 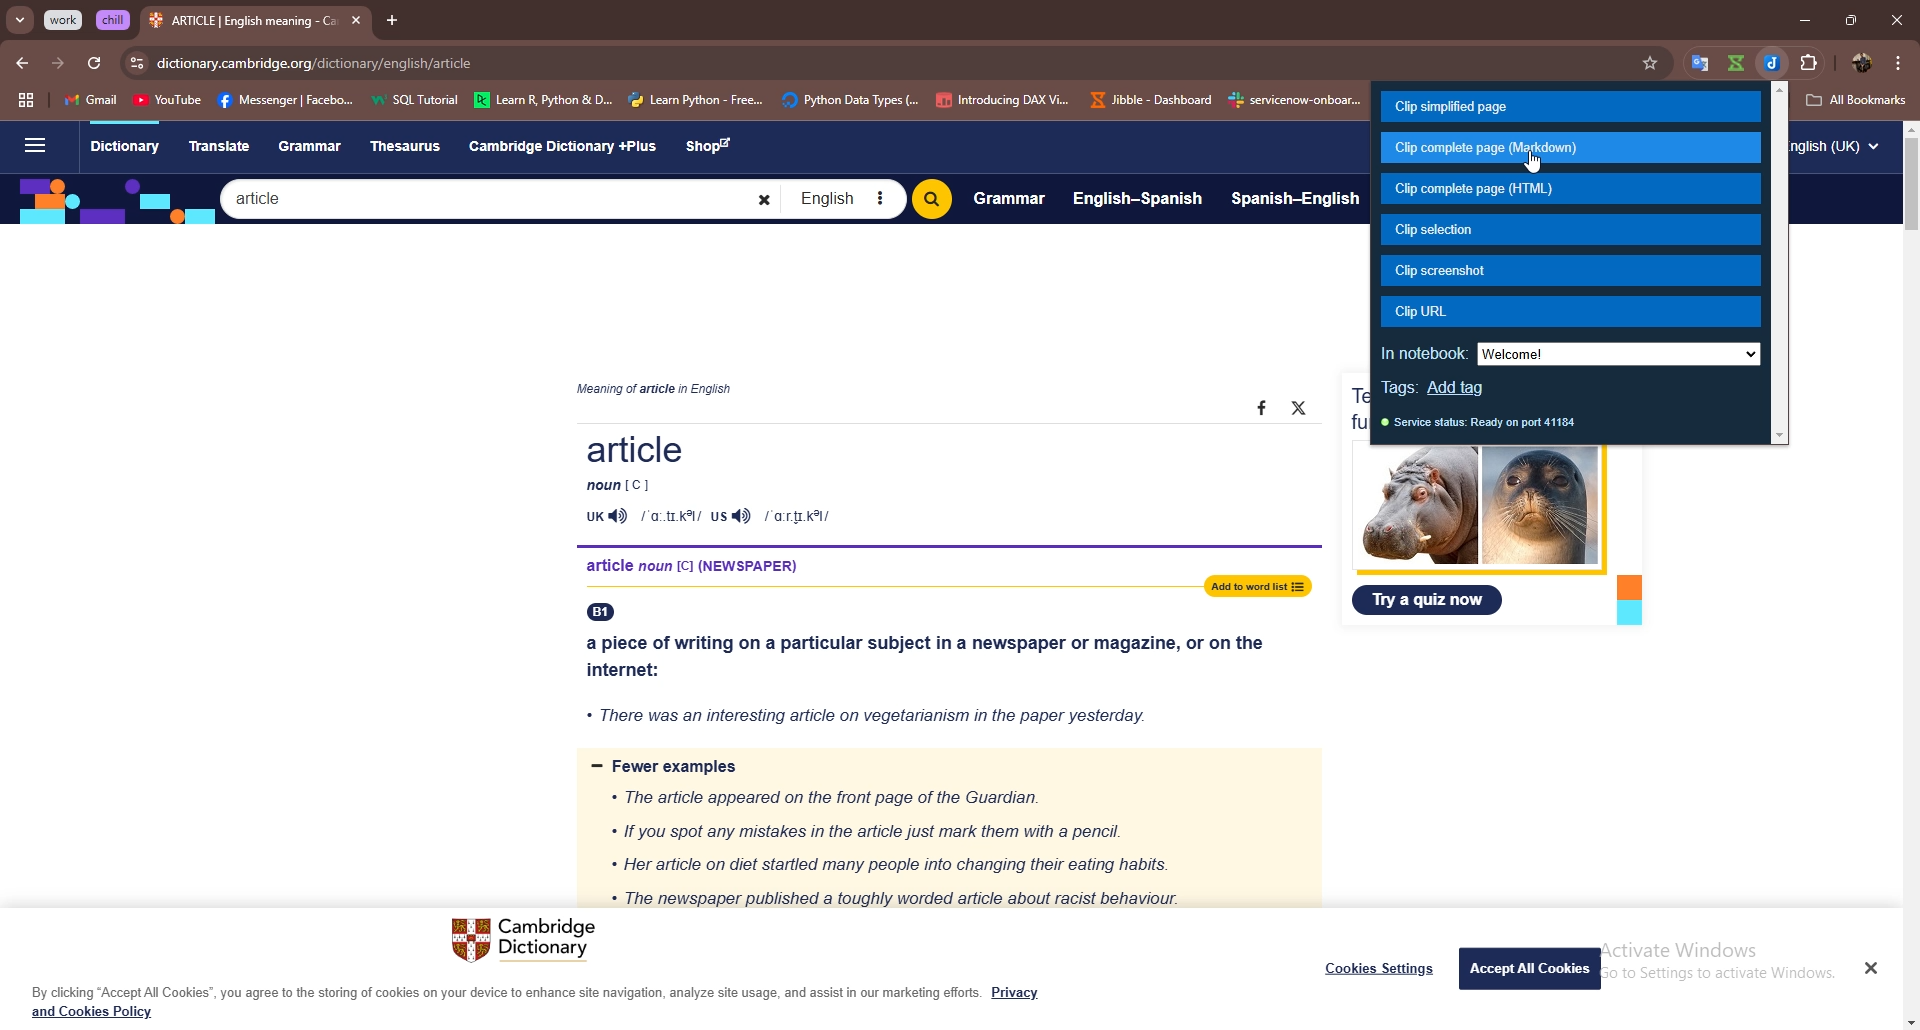 What do you see at coordinates (33, 147) in the screenshot?
I see `Sidebar` at bounding box center [33, 147].